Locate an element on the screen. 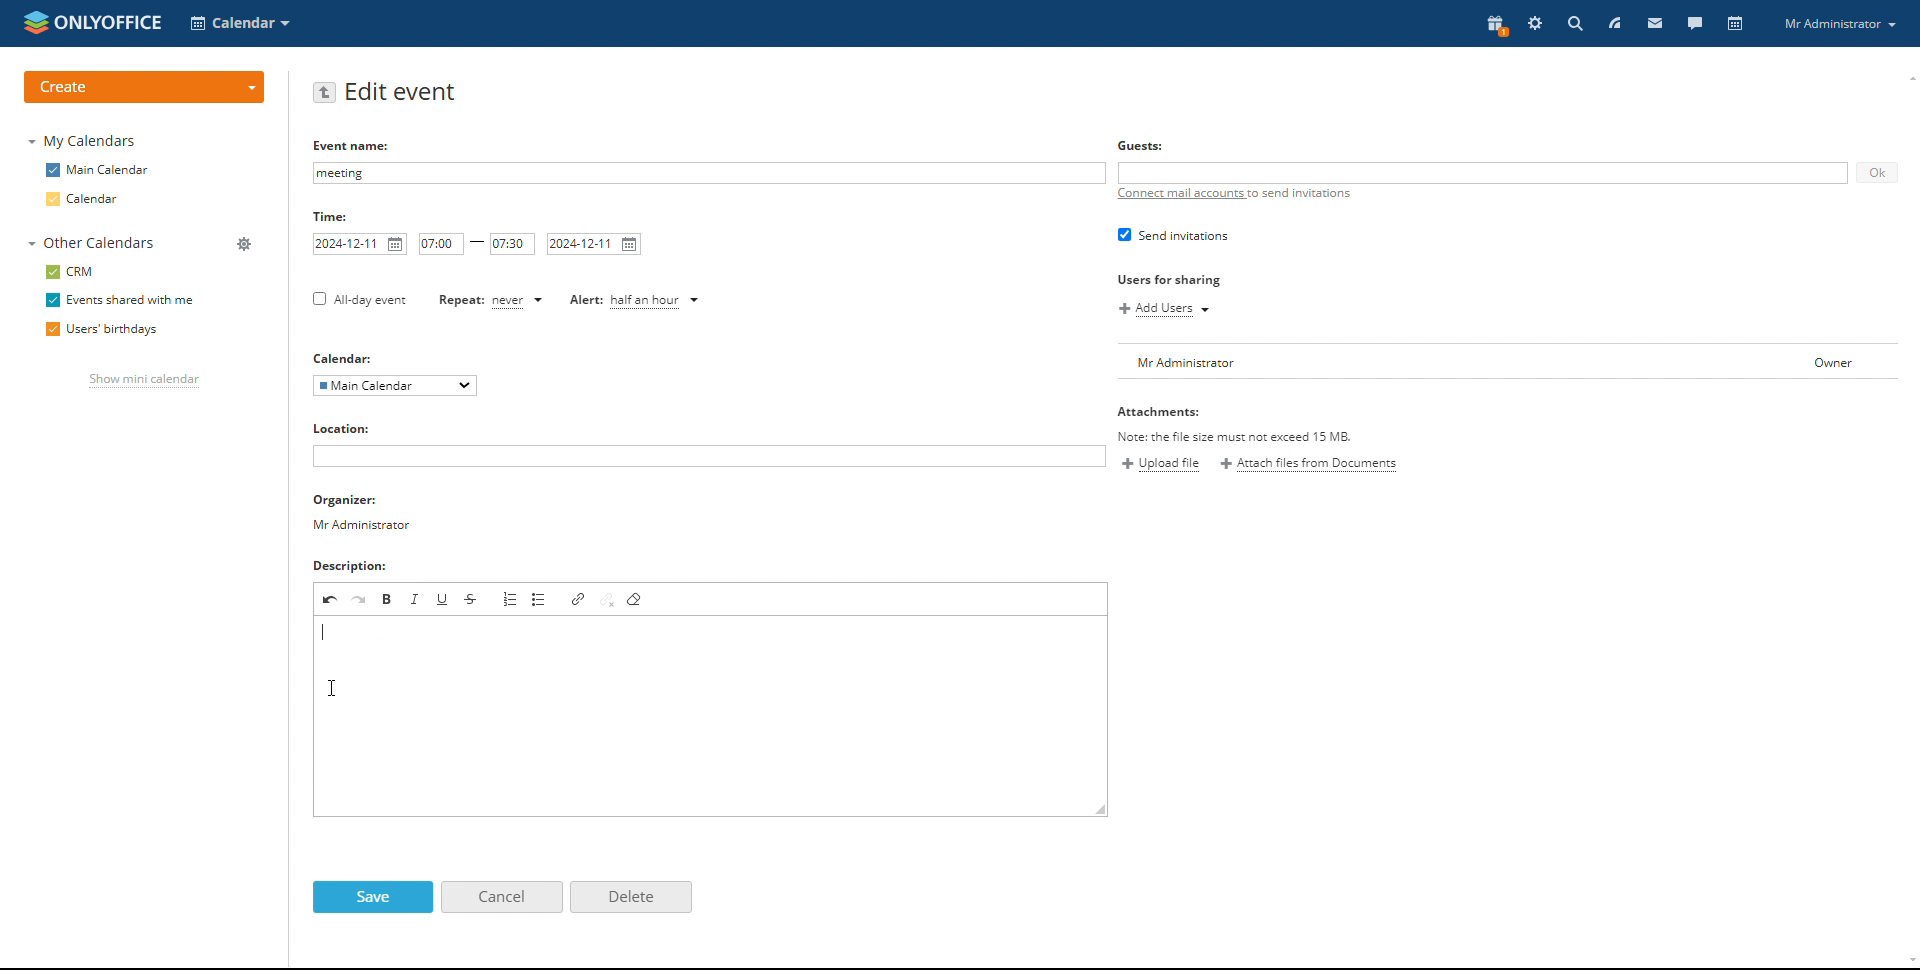 The width and height of the screenshot is (1920, 970). go back is located at coordinates (324, 93).